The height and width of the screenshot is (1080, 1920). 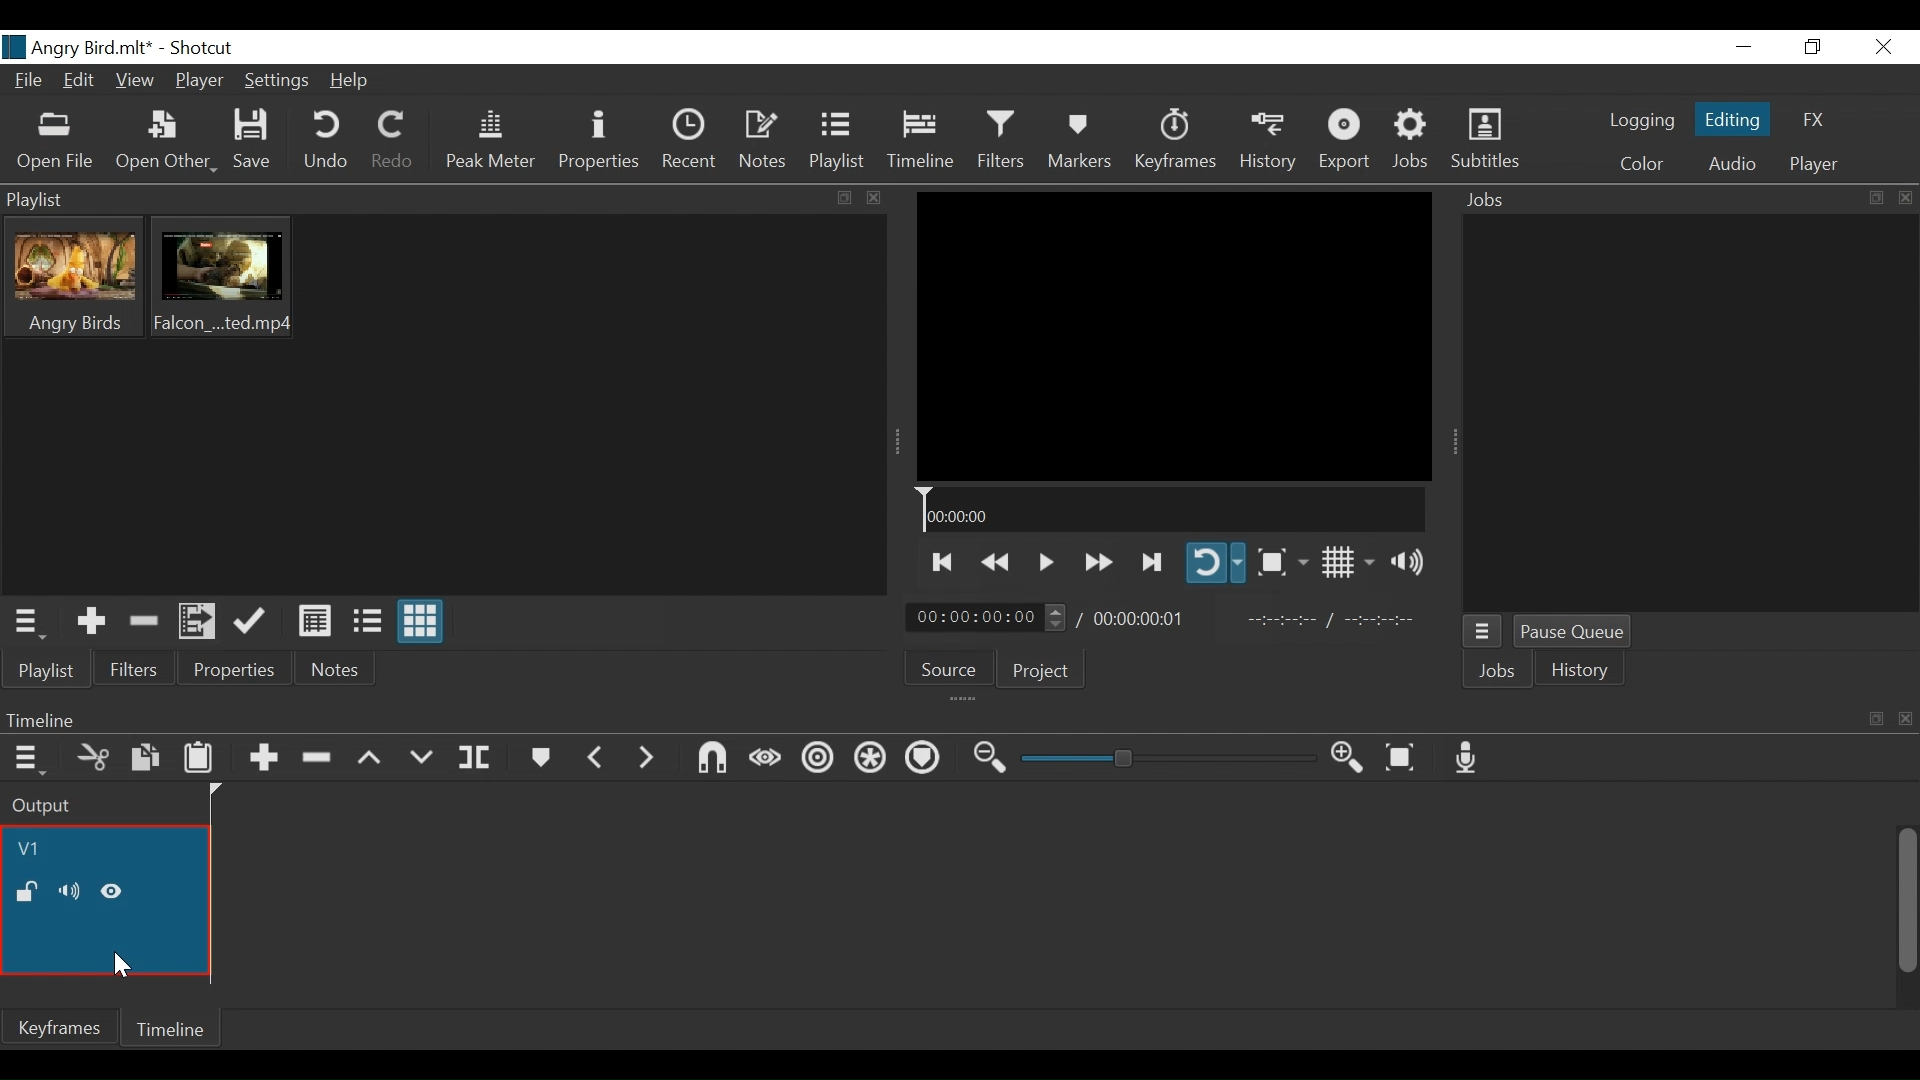 I want to click on Clip, so click(x=223, y=279).